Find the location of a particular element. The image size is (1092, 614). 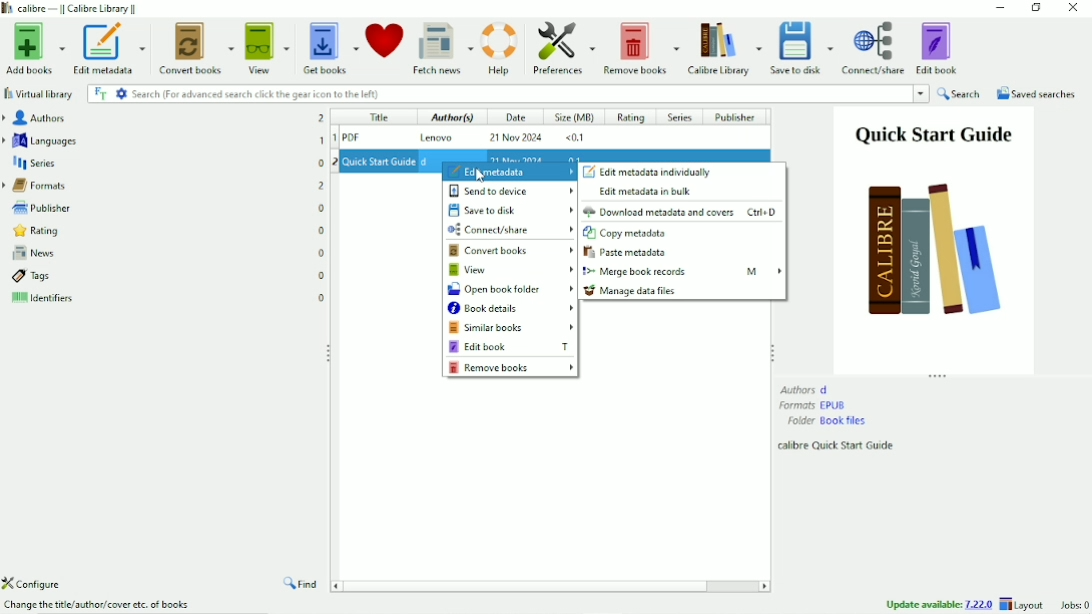

Layout is located at coordinates (1024, 604).